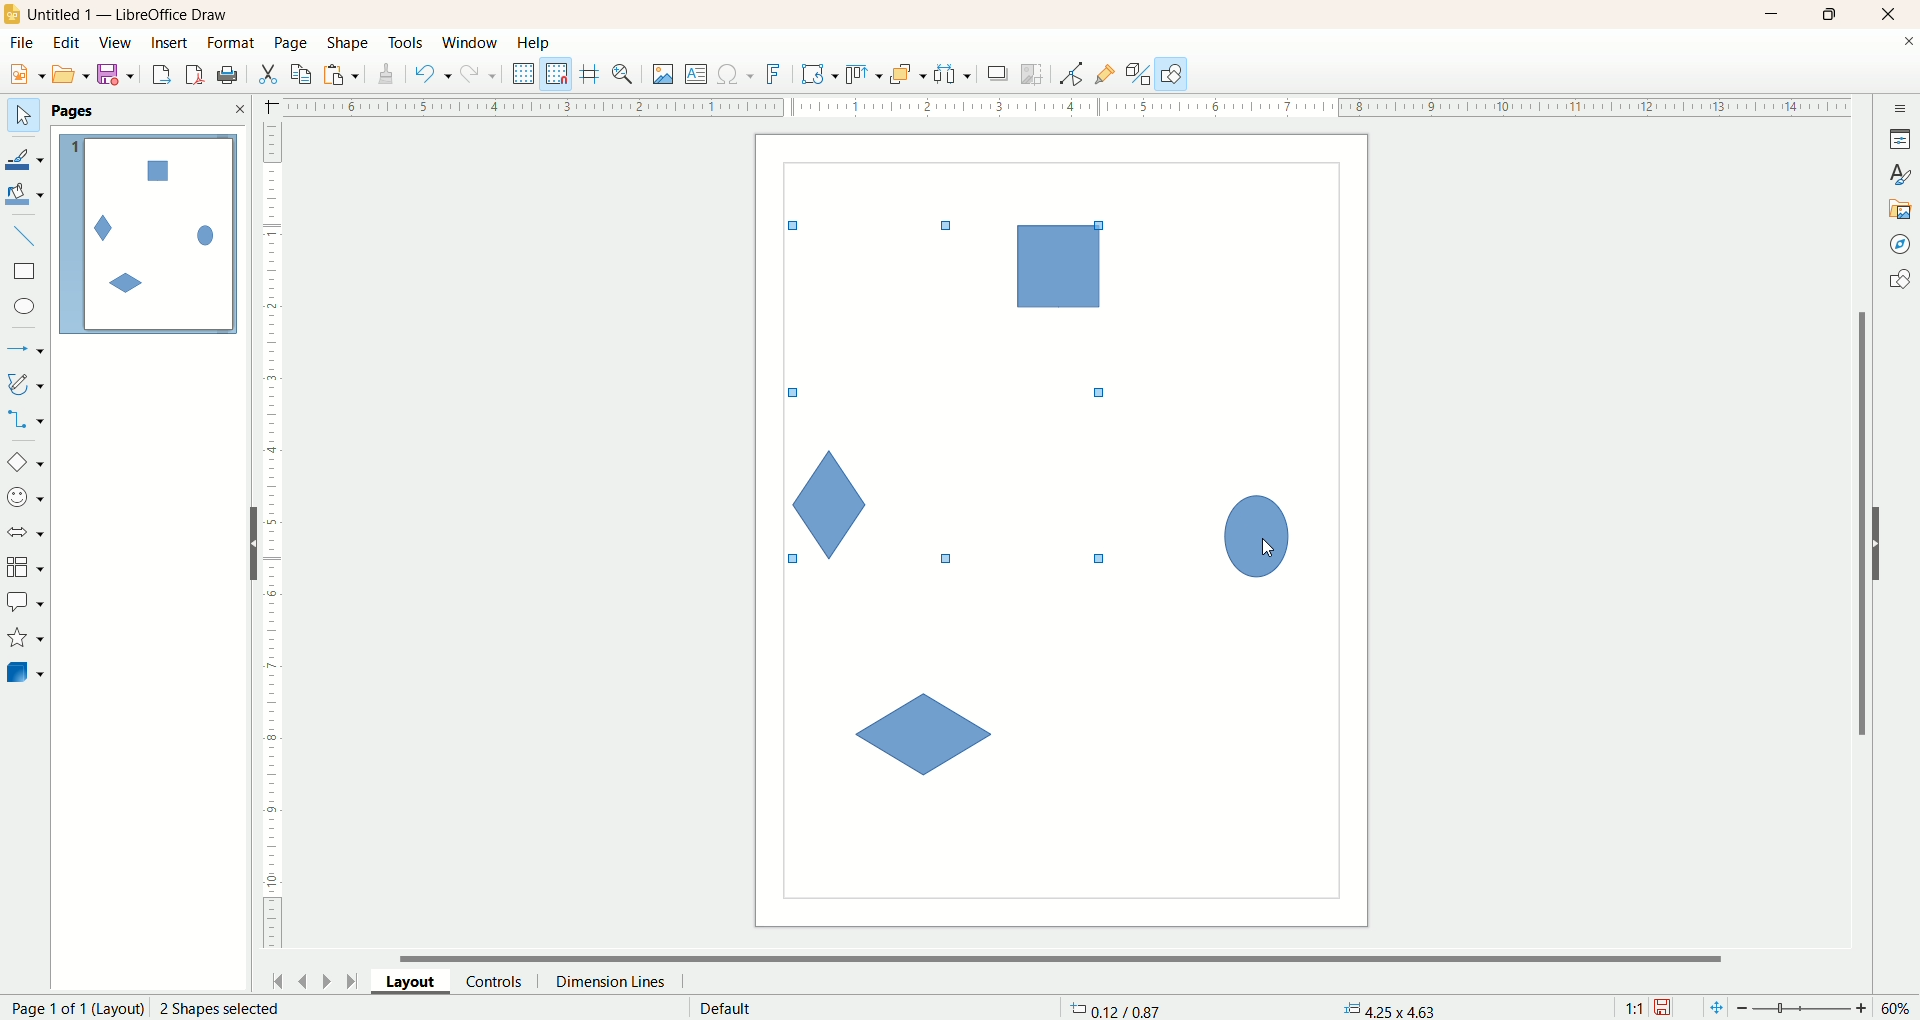  What do you see at coordinates (1831, 14) in the screenshot?
I see `maximize` at bounding box center [1831, 14].